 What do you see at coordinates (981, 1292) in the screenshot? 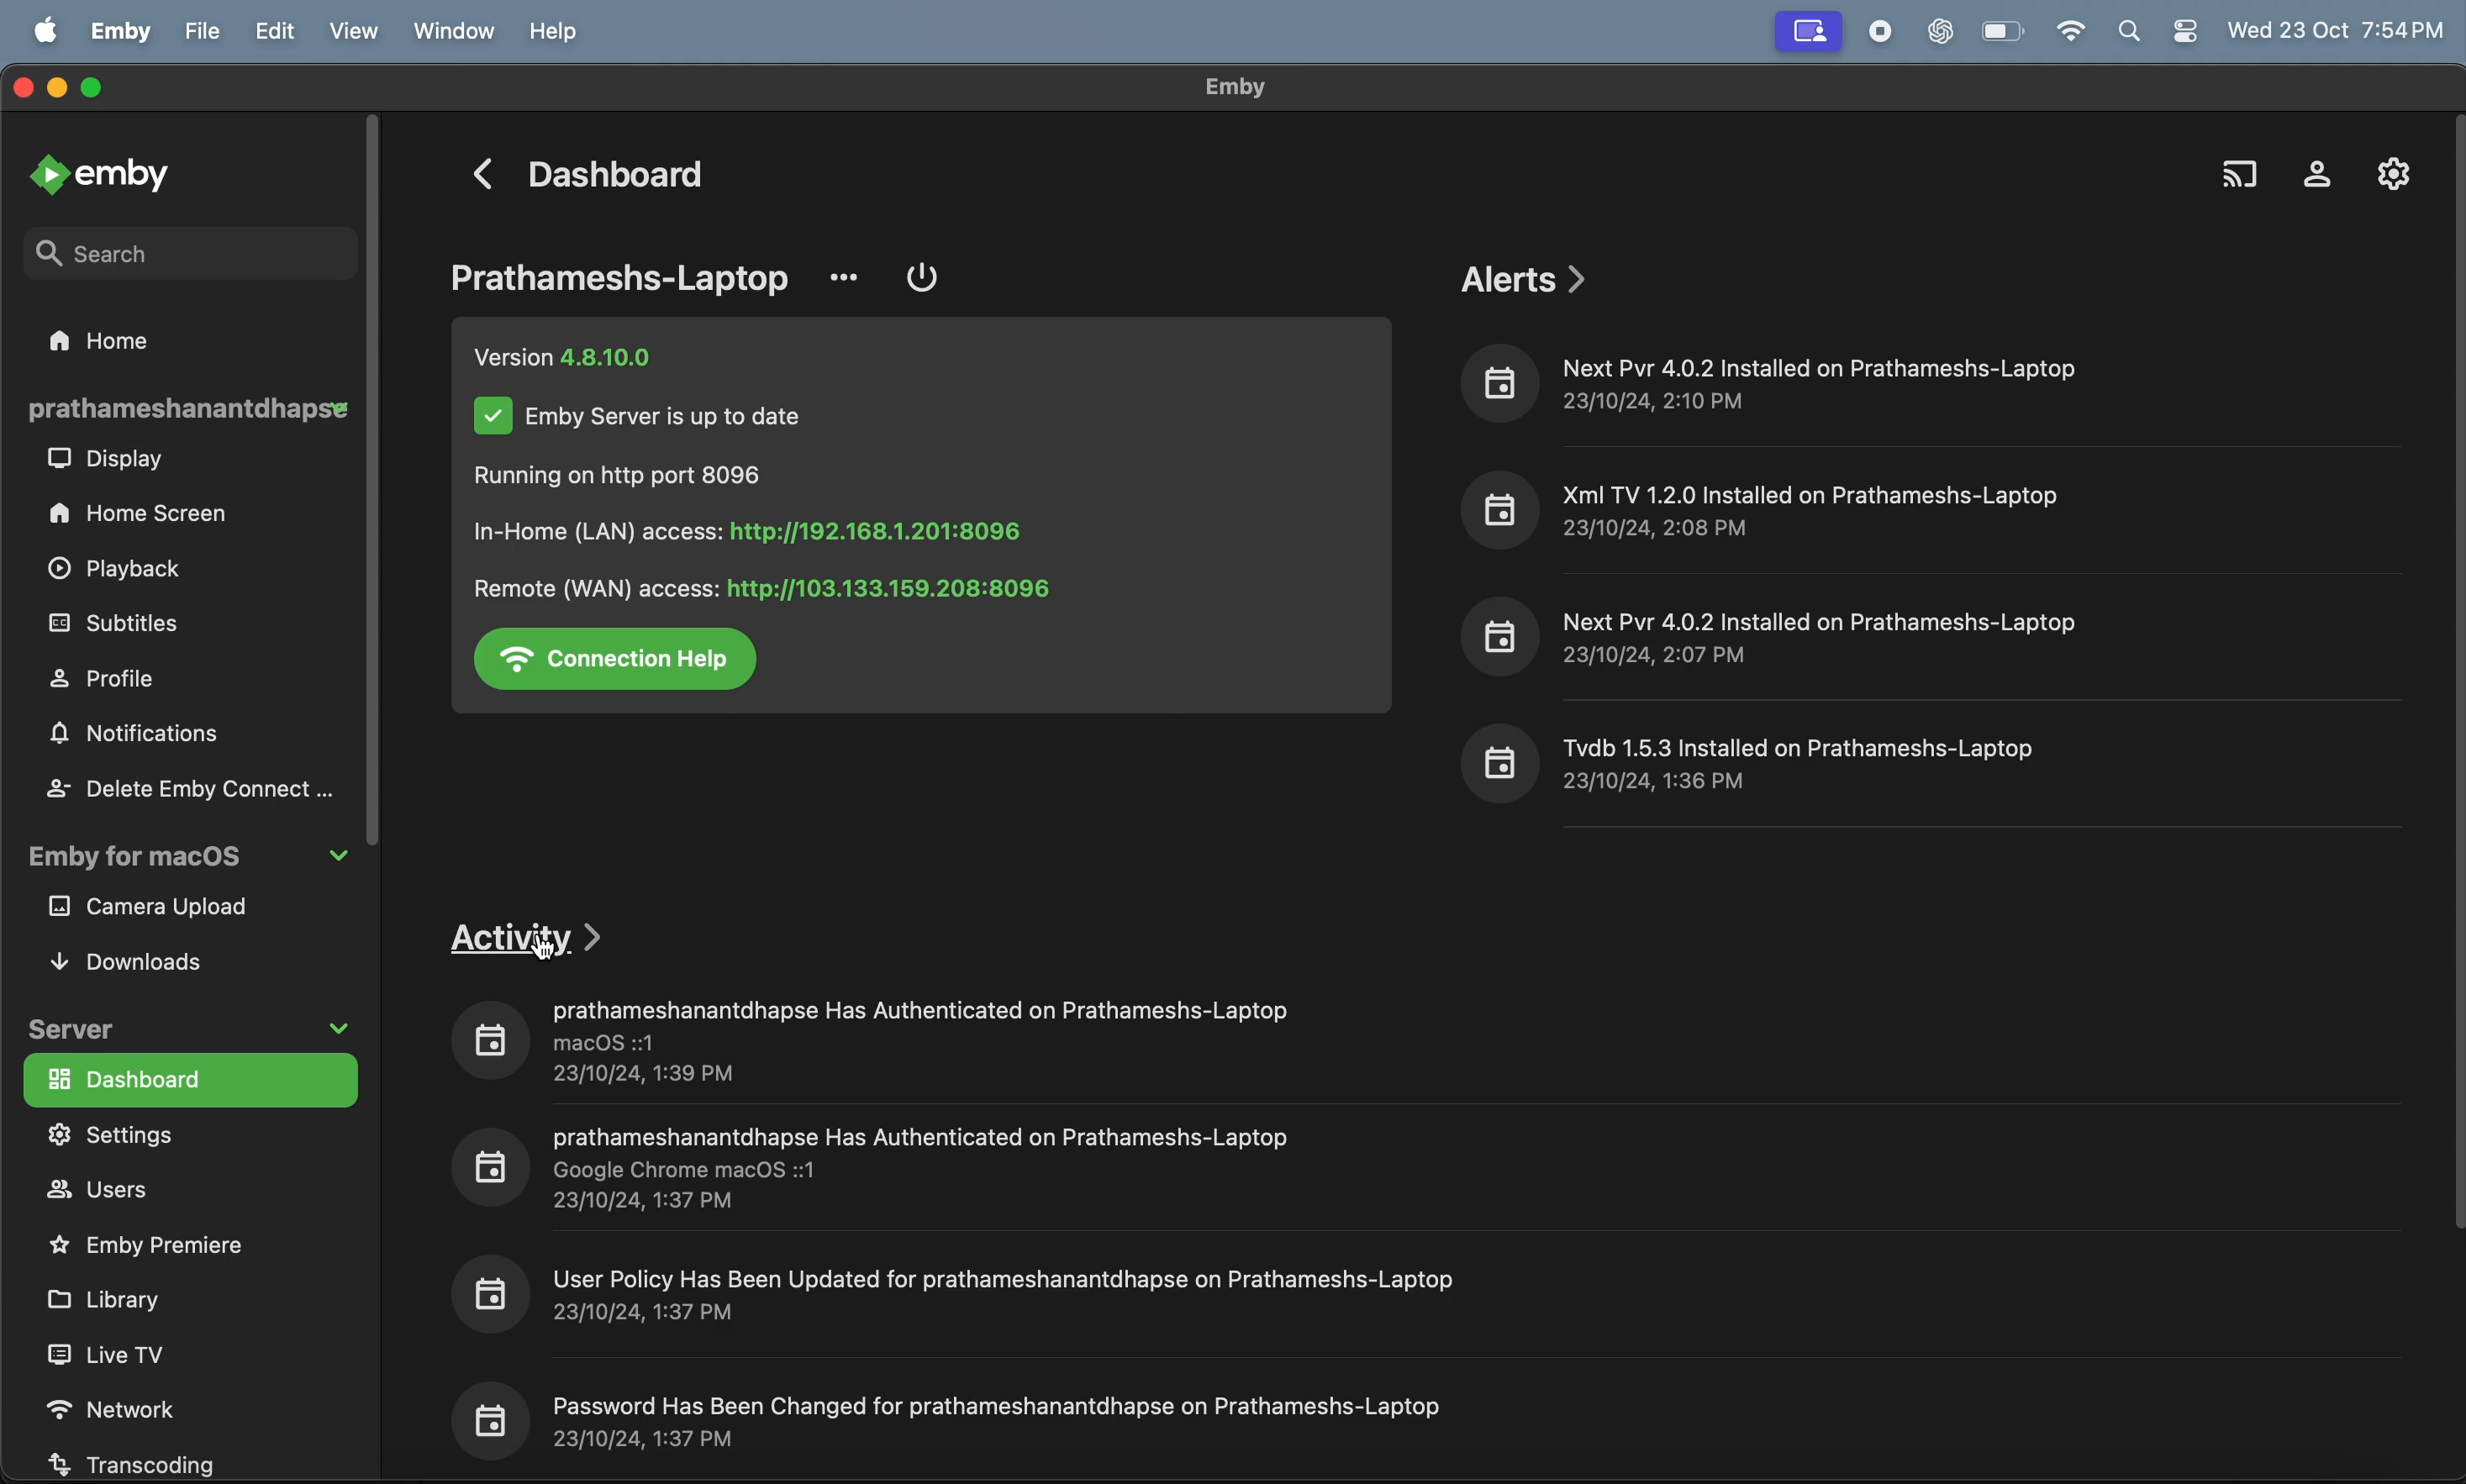
I see `5 User Policy Has Been Updated for prathameshanantdhapse on Prathameshs-Laptop
23/10/24, 1:37 PM` at bounding box center [981, 1292].